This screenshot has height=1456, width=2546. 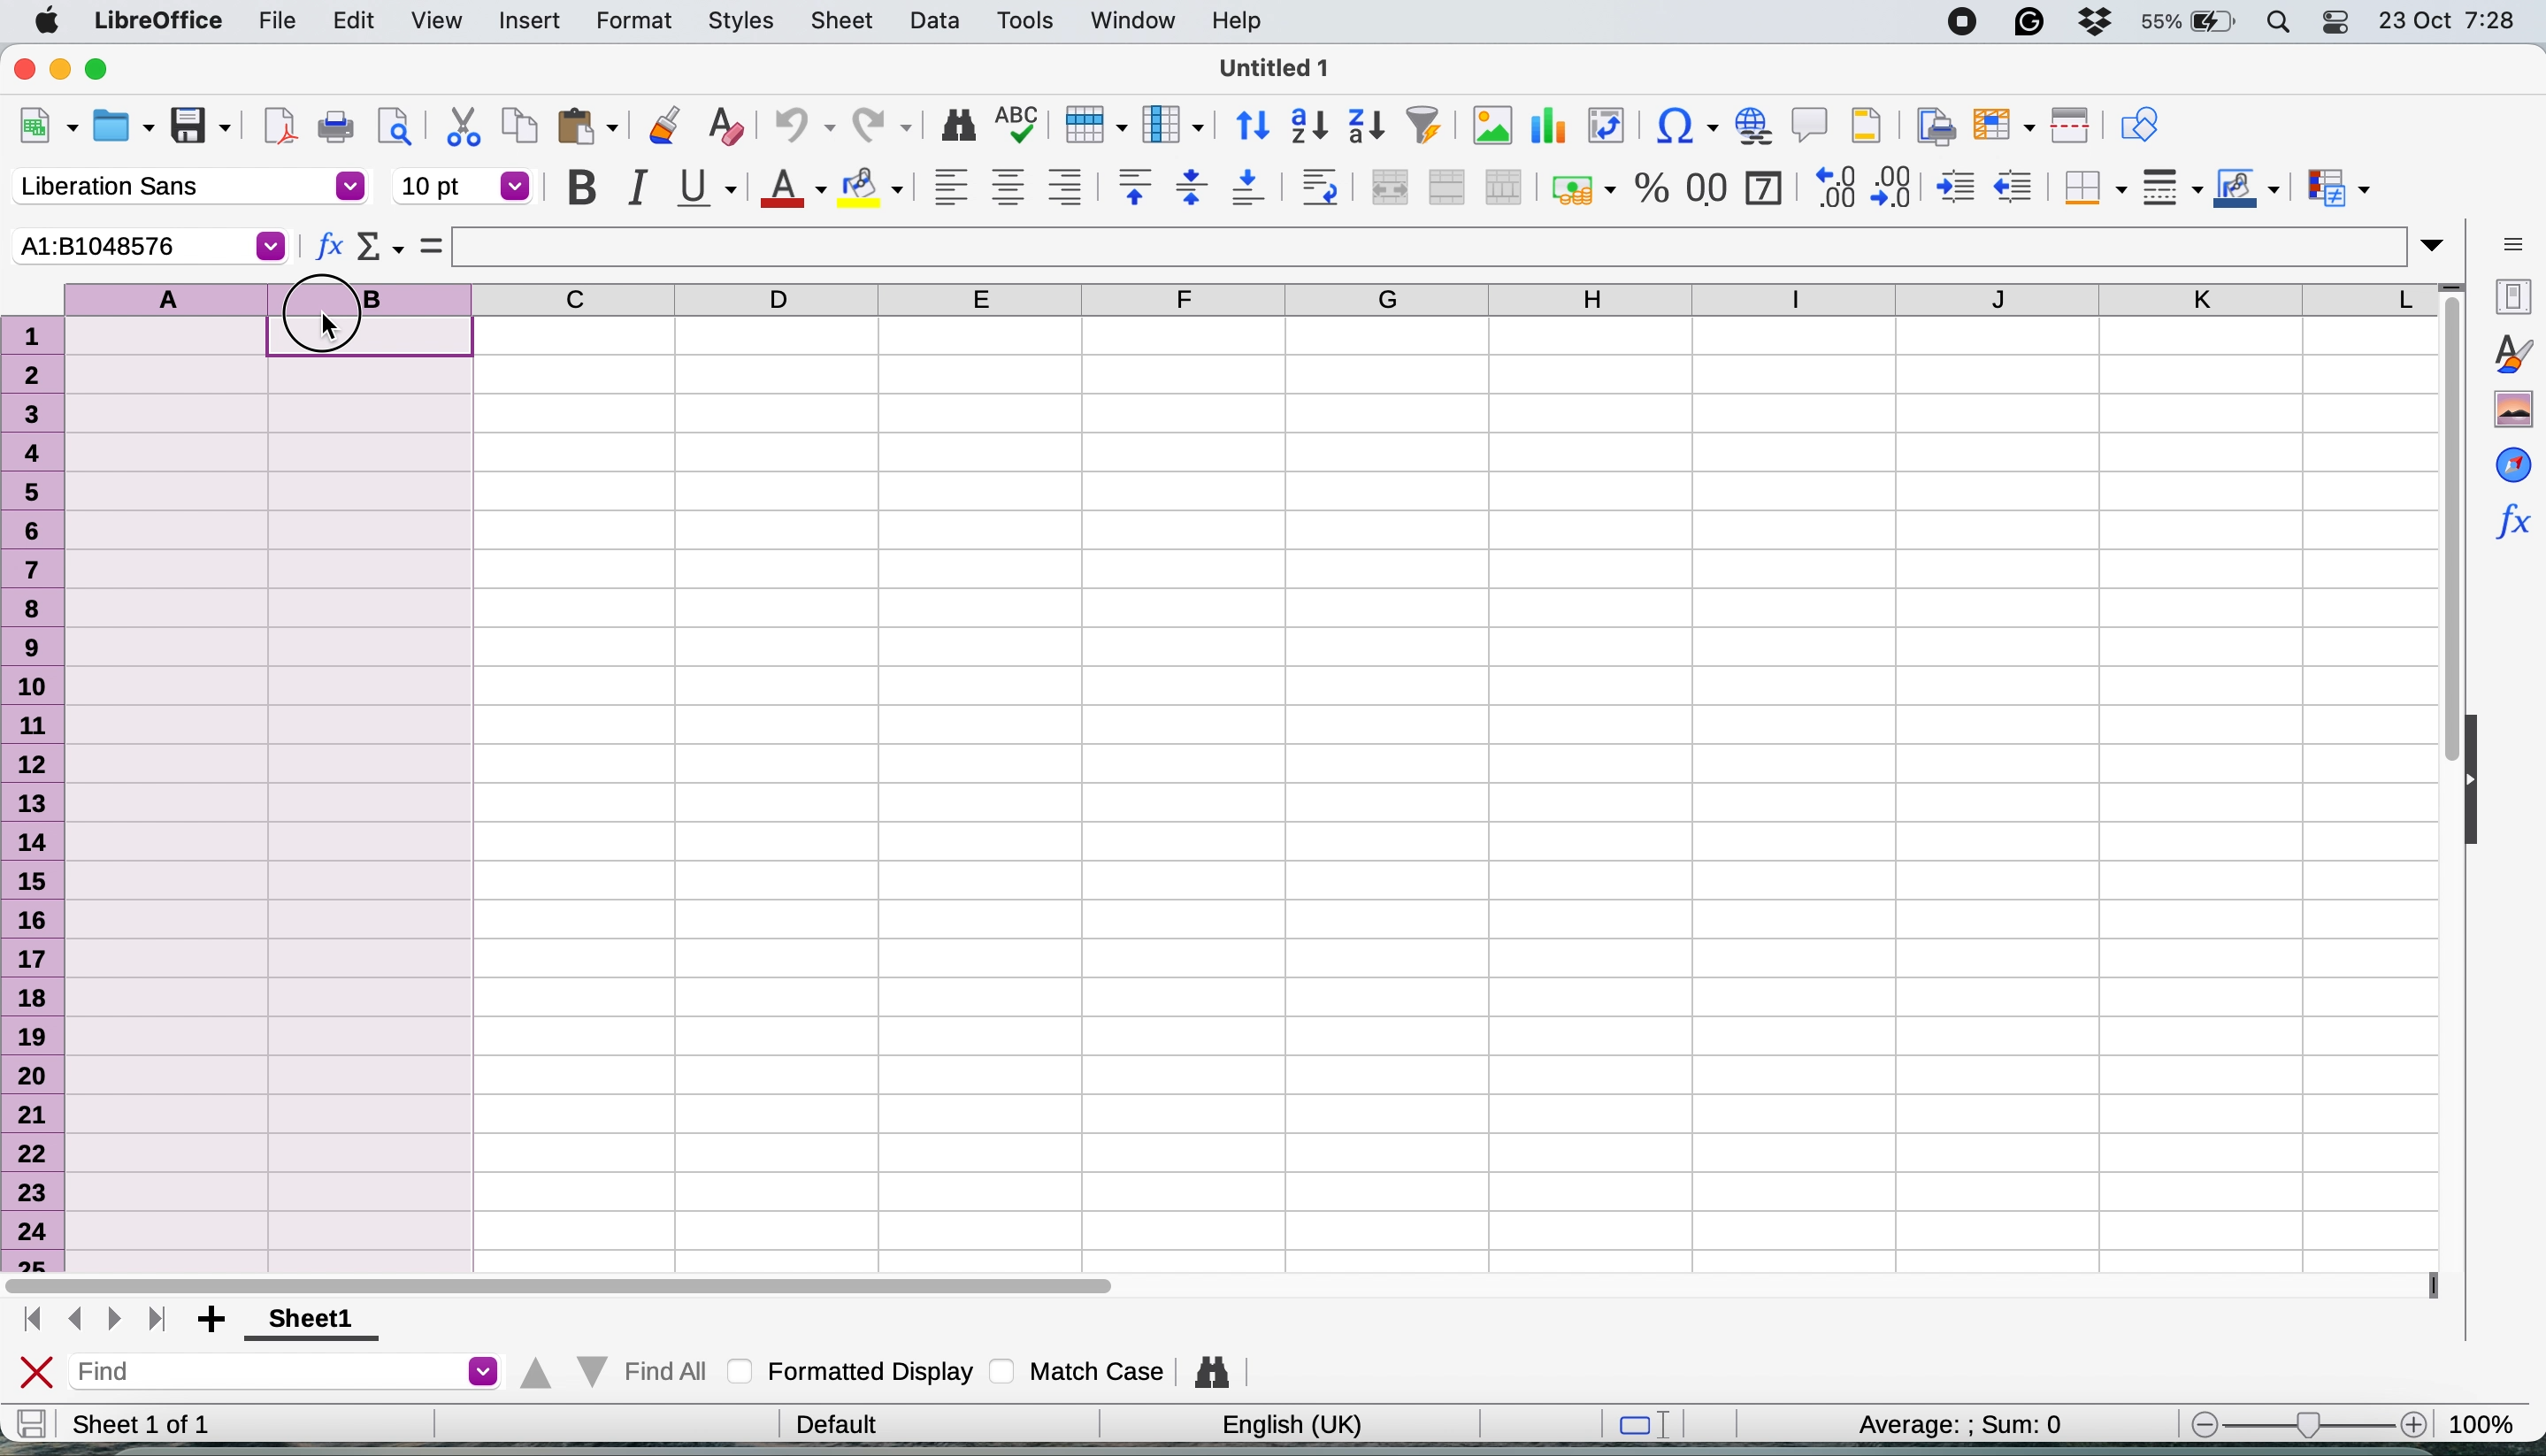 What do you see at coordinates (2507, 356) in the screenshot?
I see `styles` at bounding box center [2507, 356].